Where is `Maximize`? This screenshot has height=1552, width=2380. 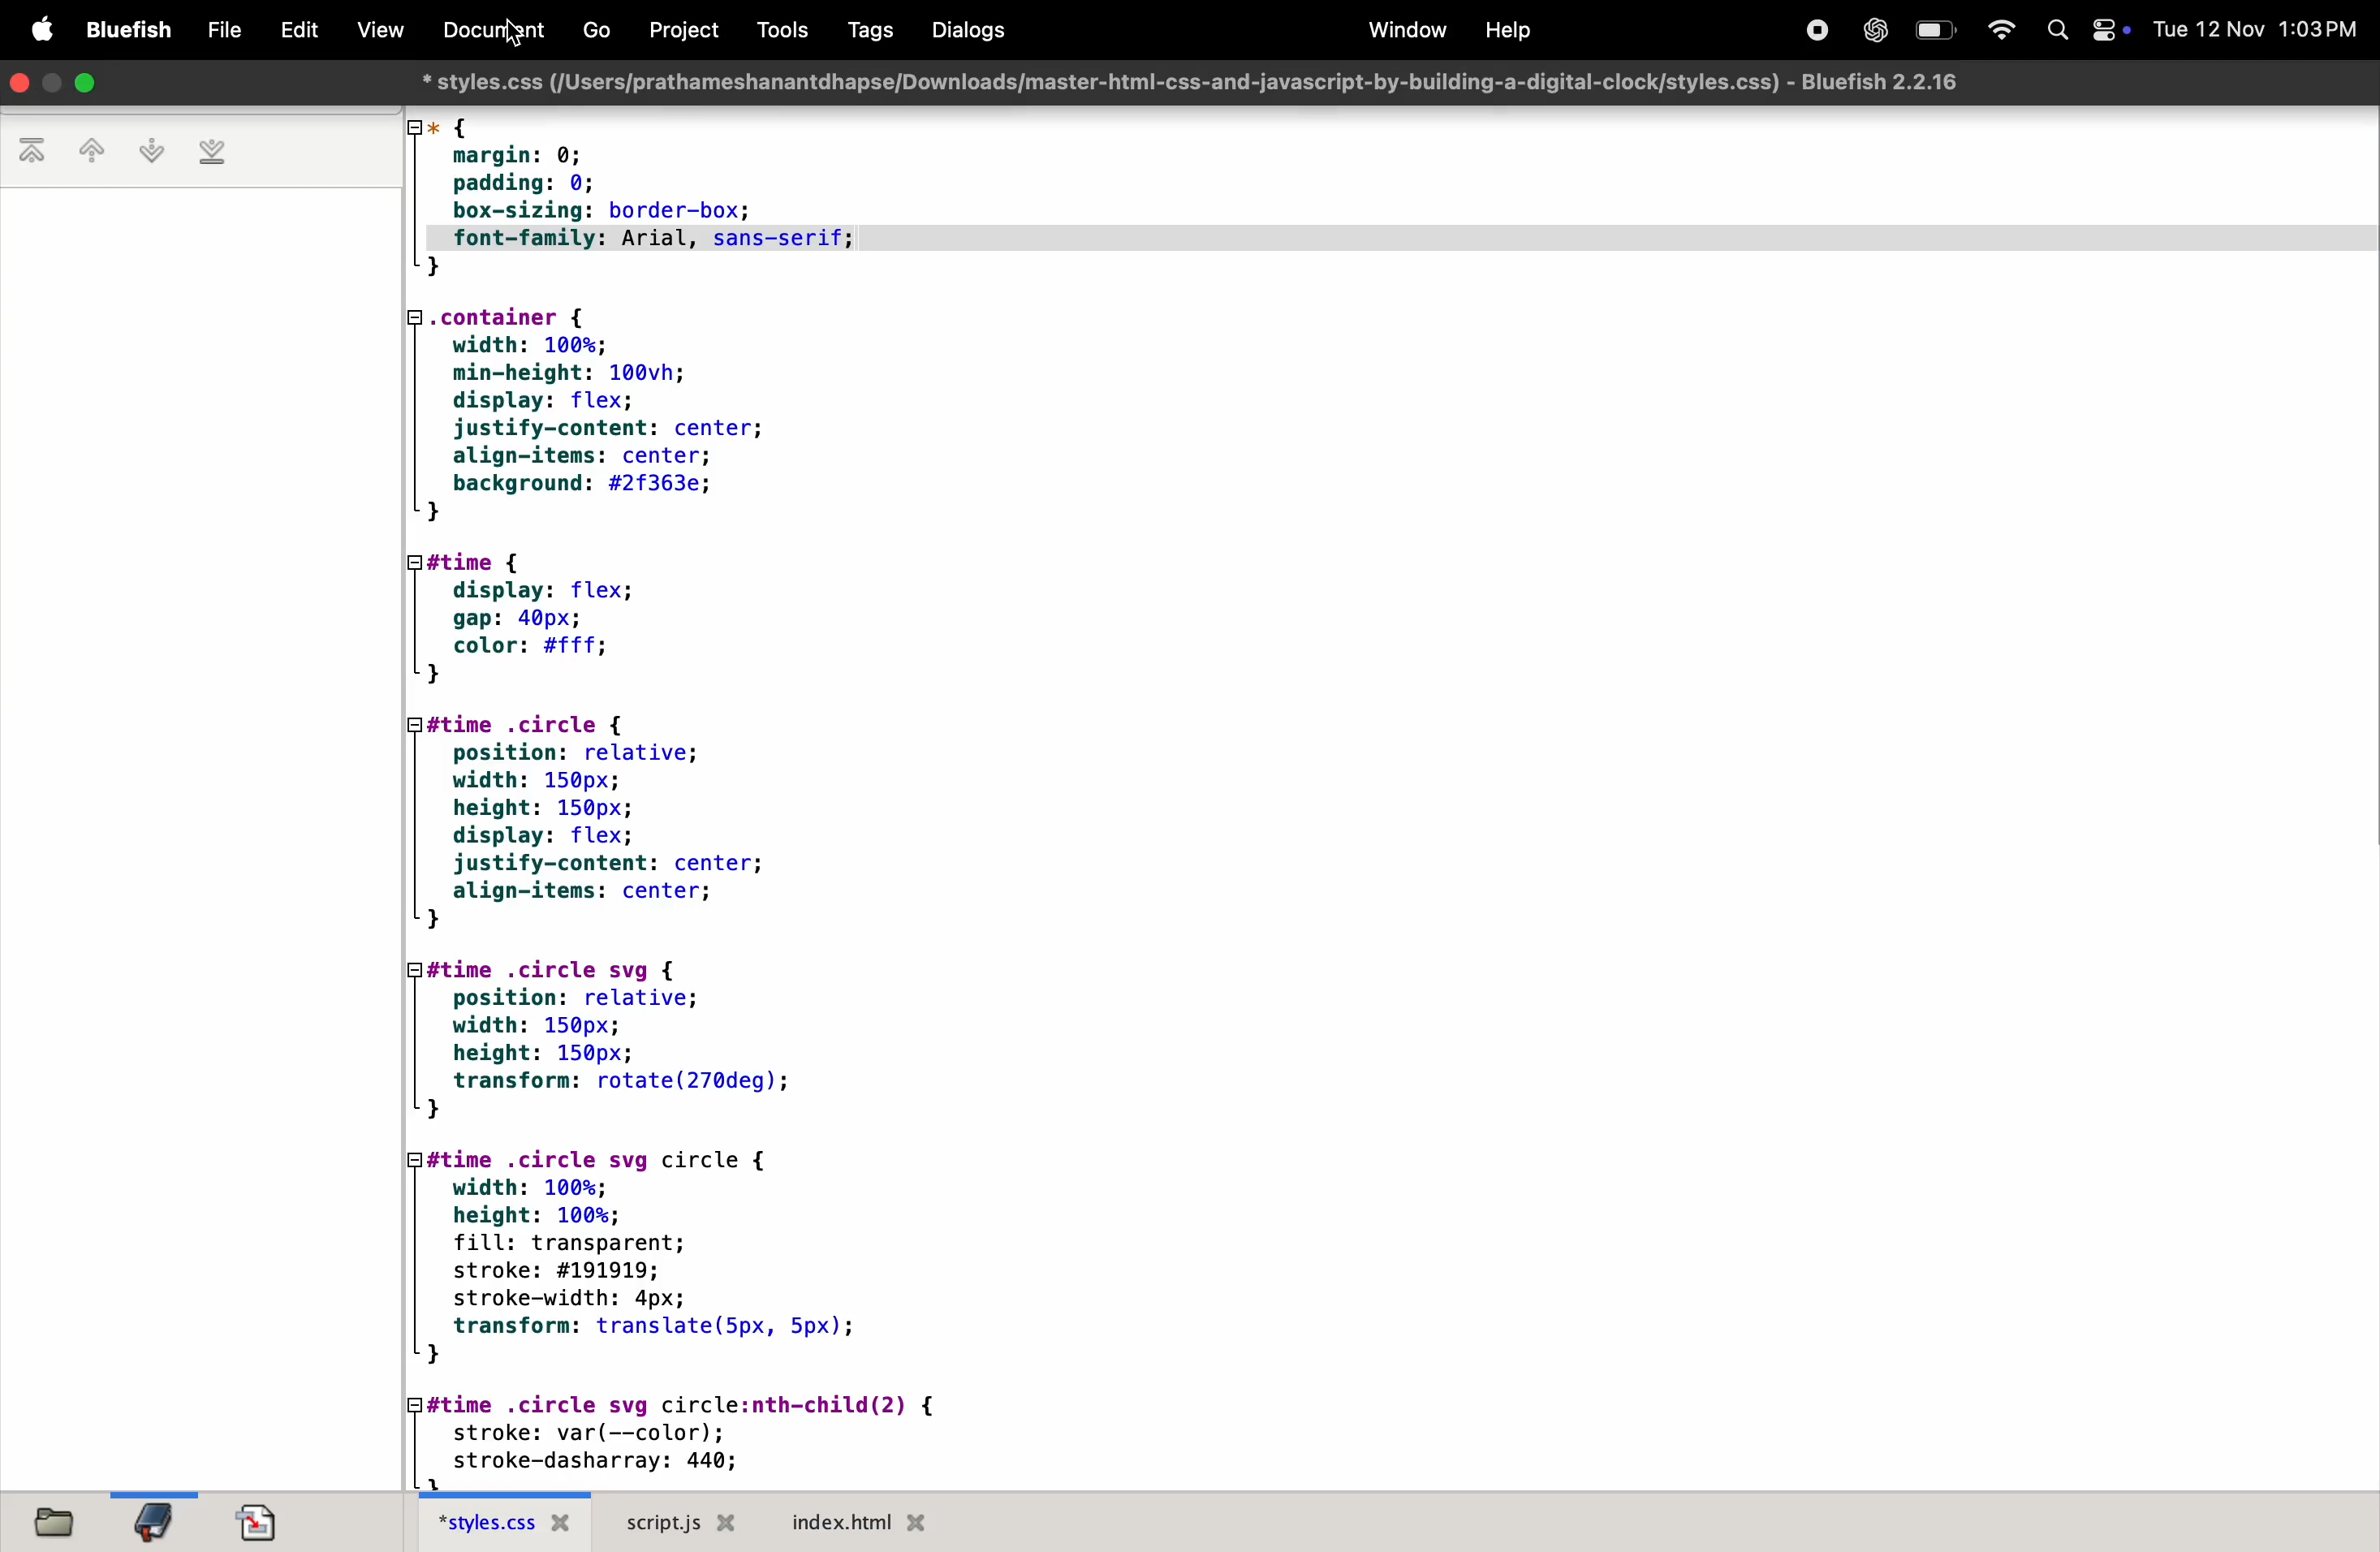
Maximize is located at coordinates (90, 83).